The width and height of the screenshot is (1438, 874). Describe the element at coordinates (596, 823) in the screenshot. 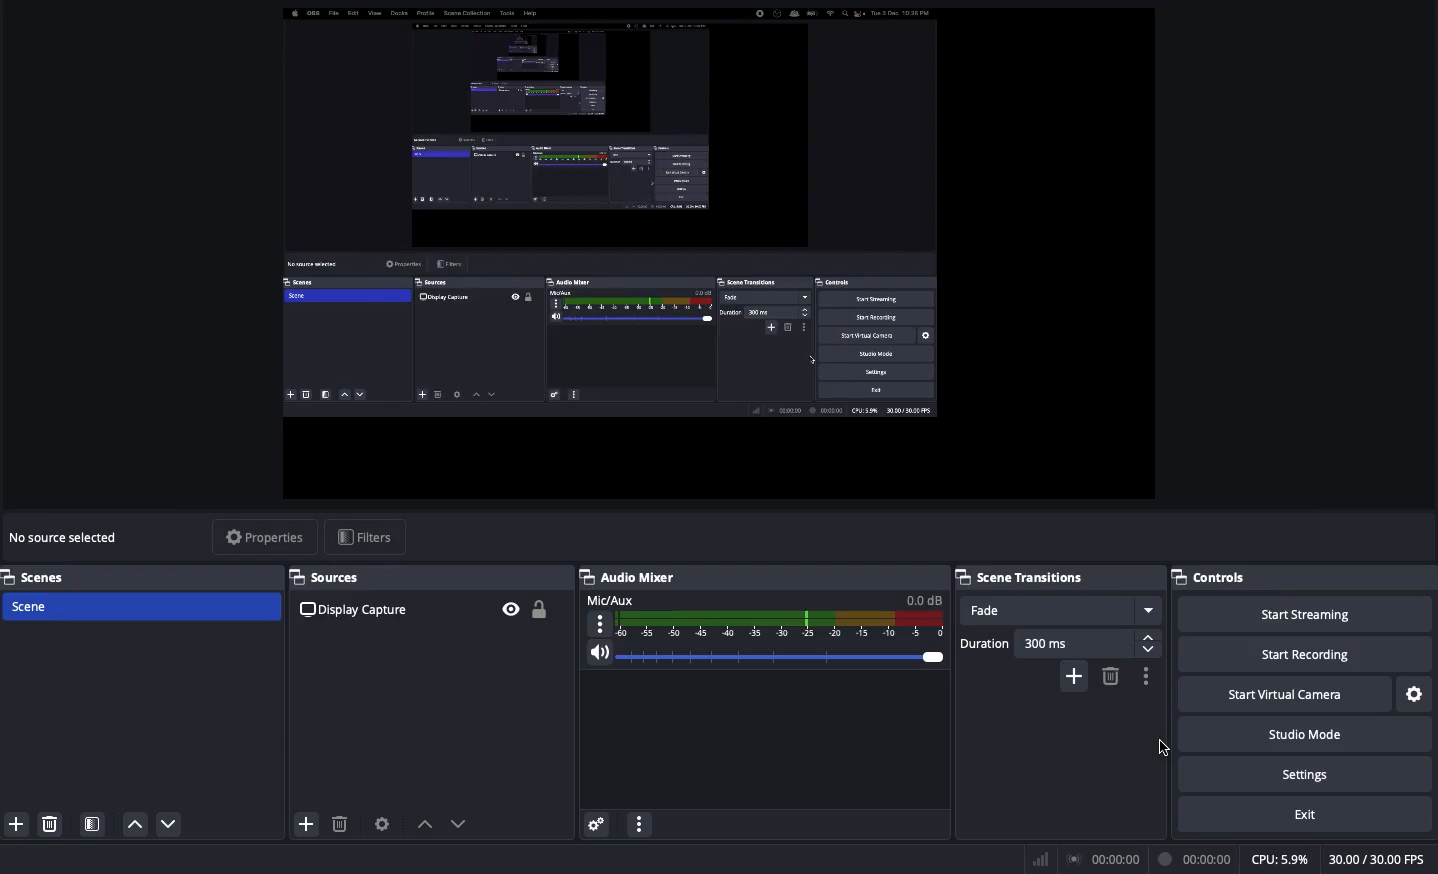

I see `Advanced audio preferences` at that location.